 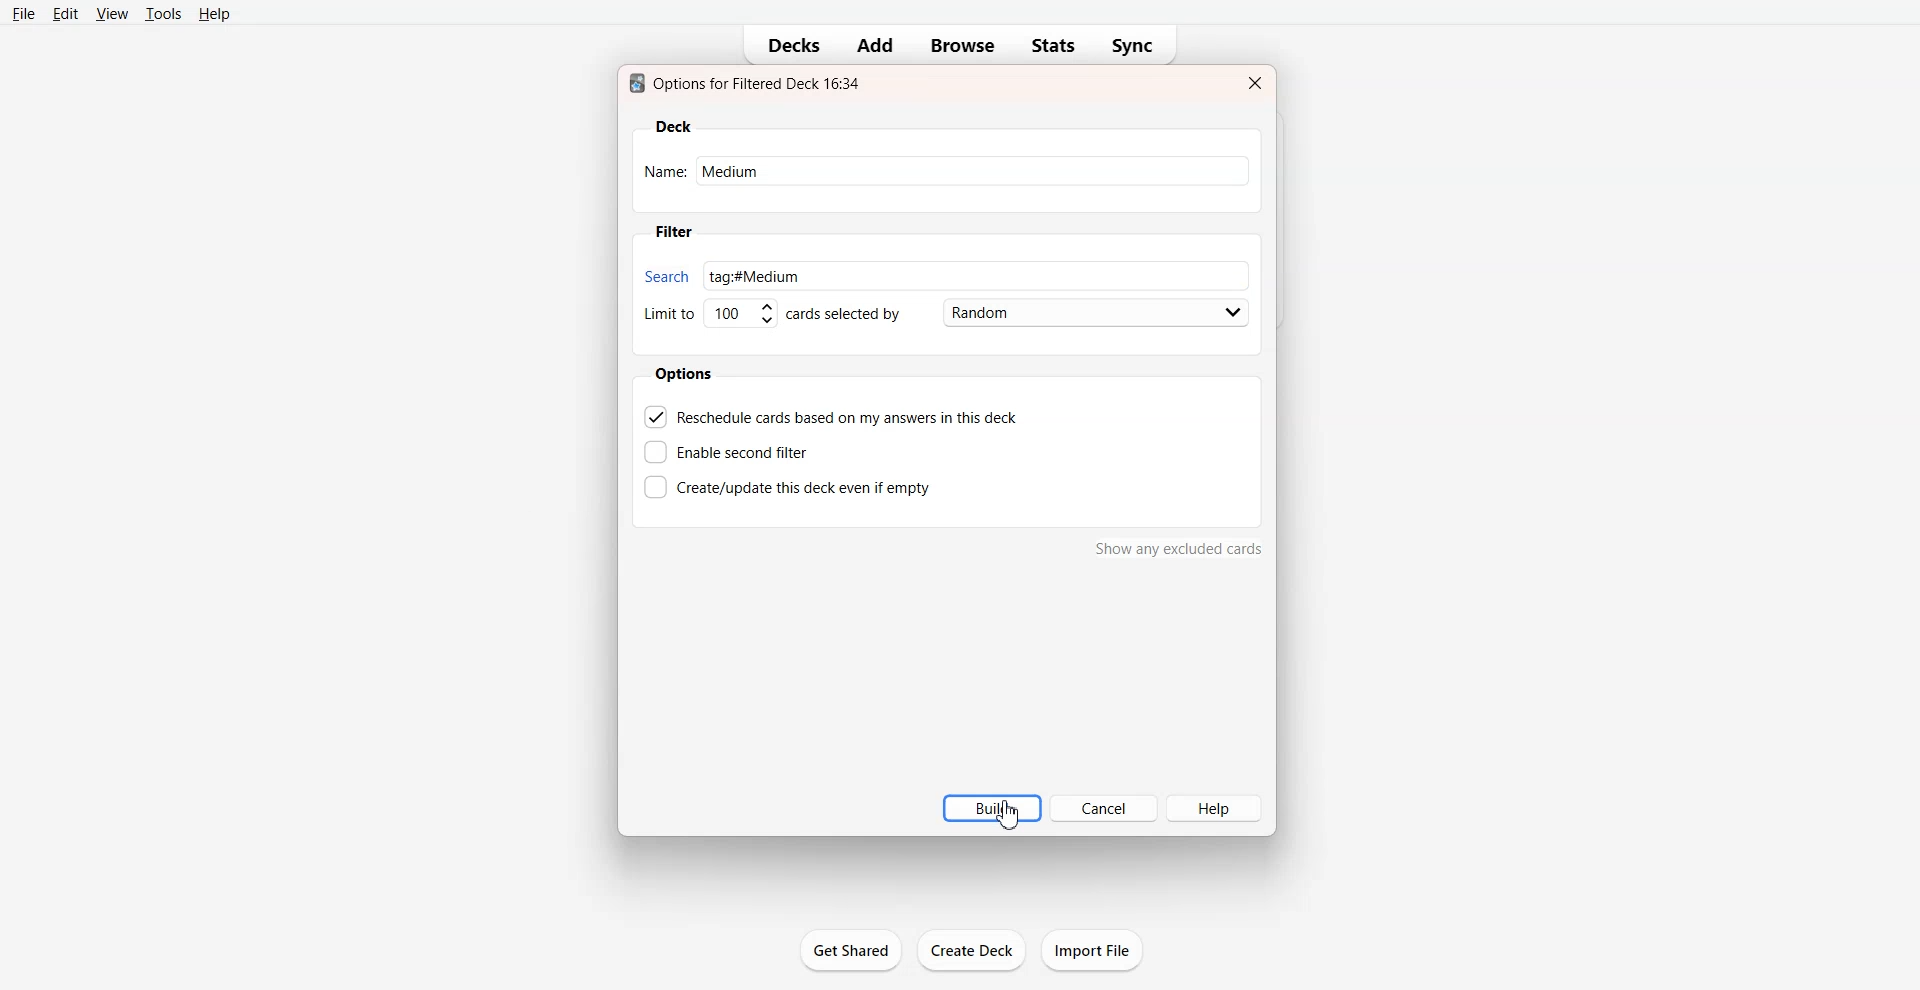 I want to click on import file, so click(x=1100, y=949).